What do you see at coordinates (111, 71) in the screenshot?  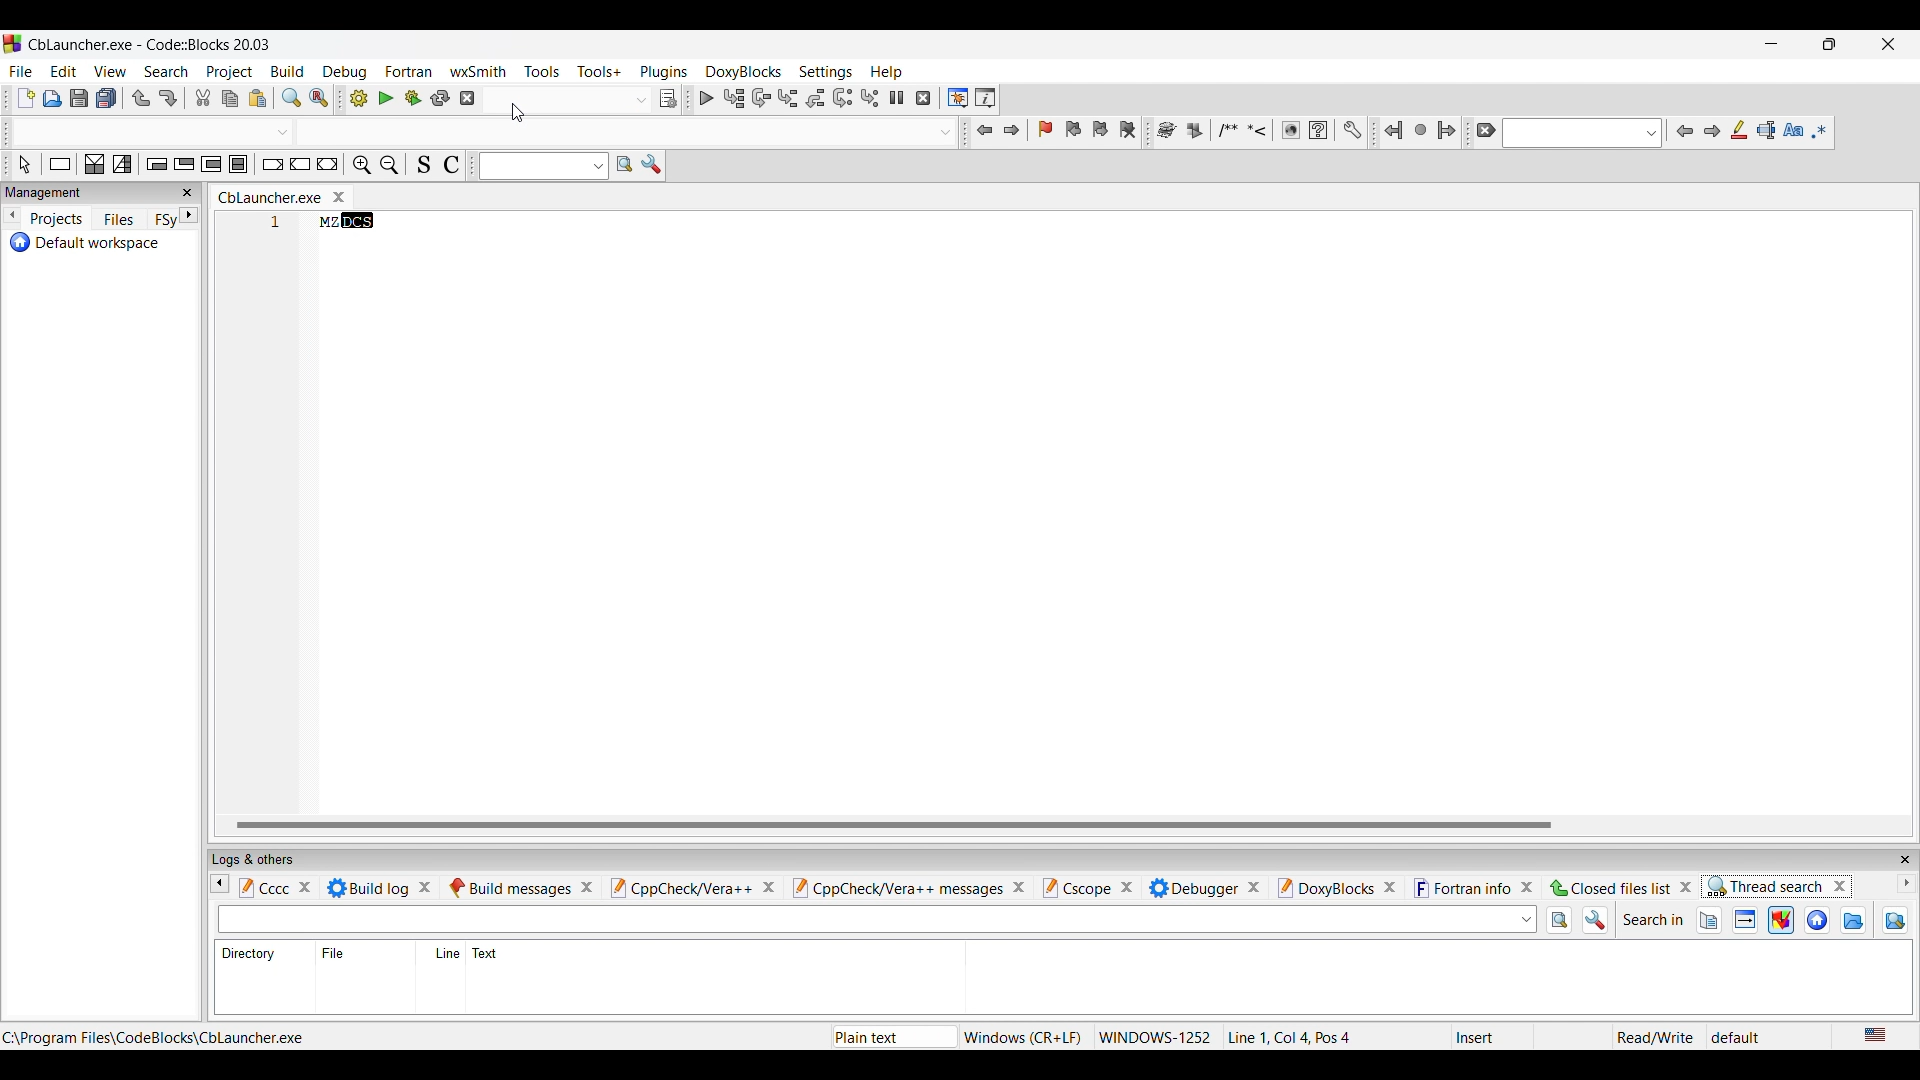 I see `View menu` at bounding box center [111, 71].